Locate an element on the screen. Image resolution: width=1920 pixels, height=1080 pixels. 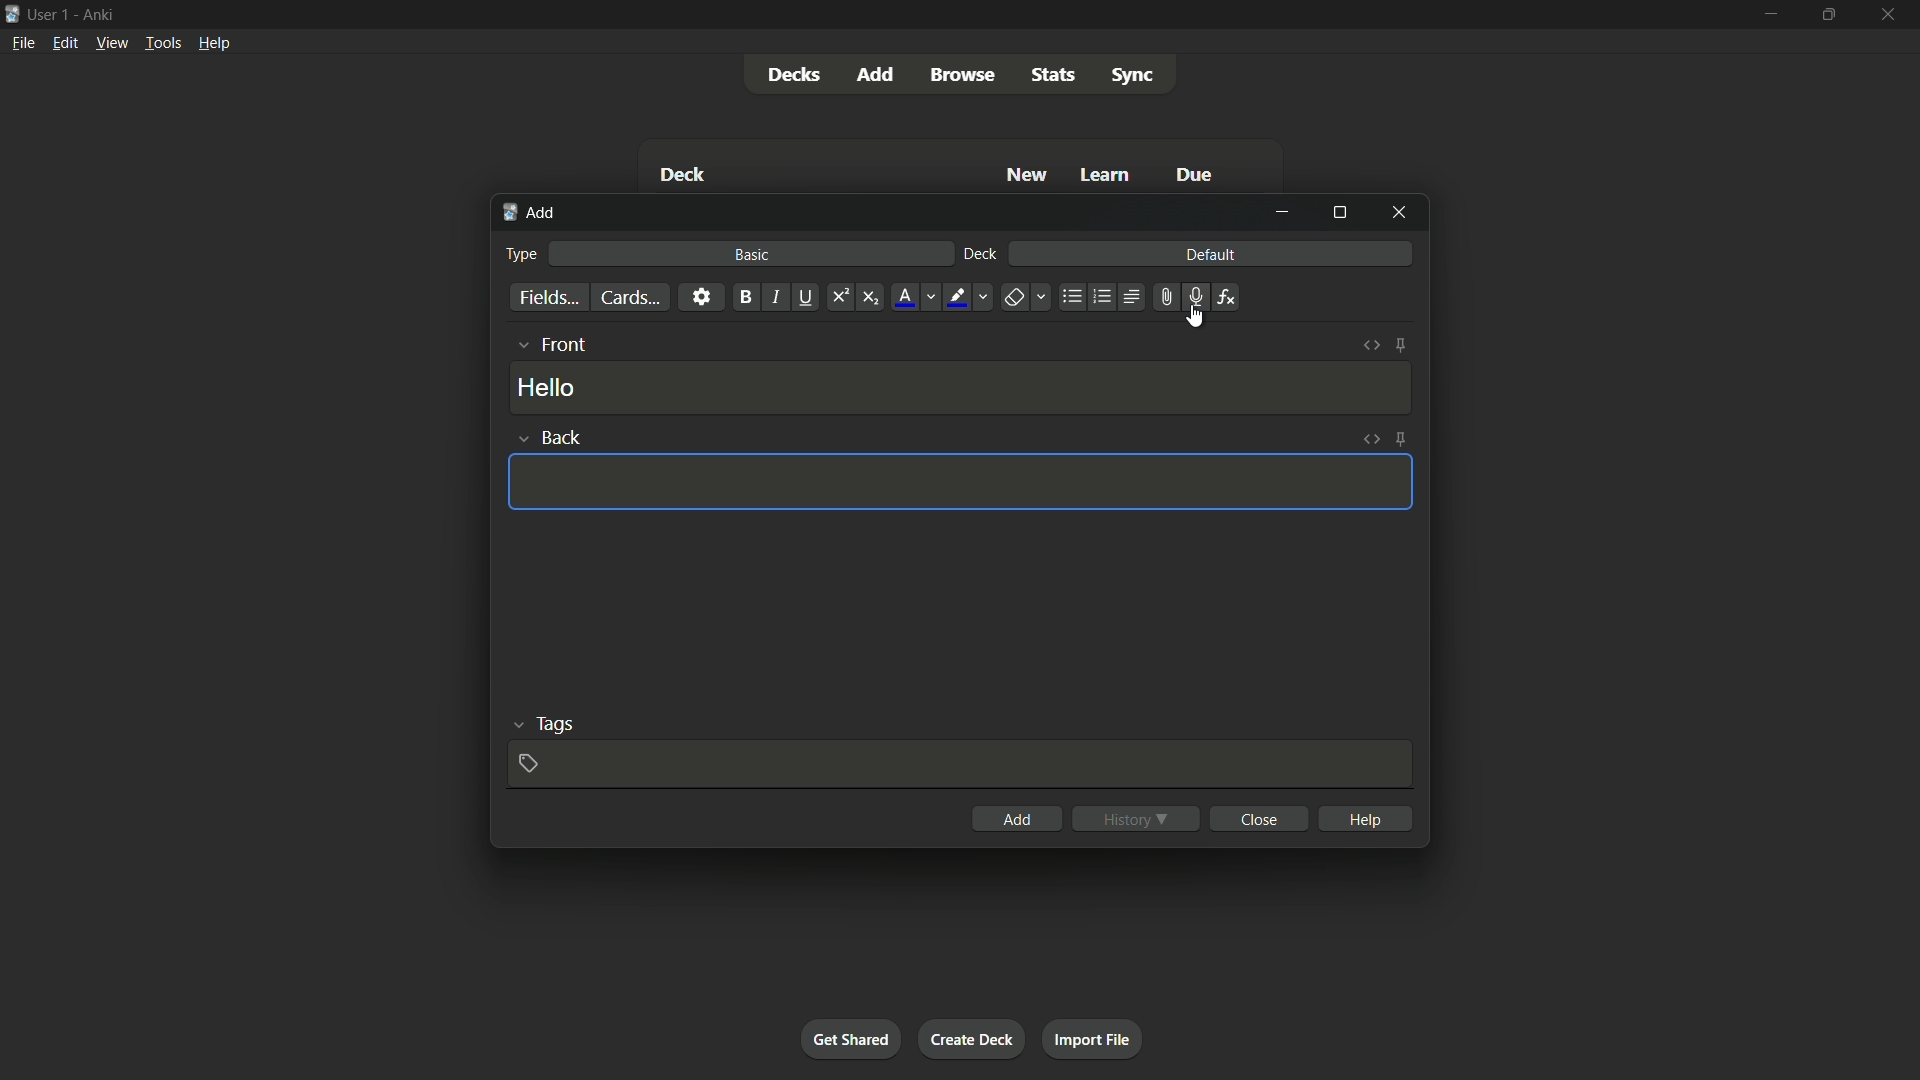
minimize is located at coordinates (1769, 15).